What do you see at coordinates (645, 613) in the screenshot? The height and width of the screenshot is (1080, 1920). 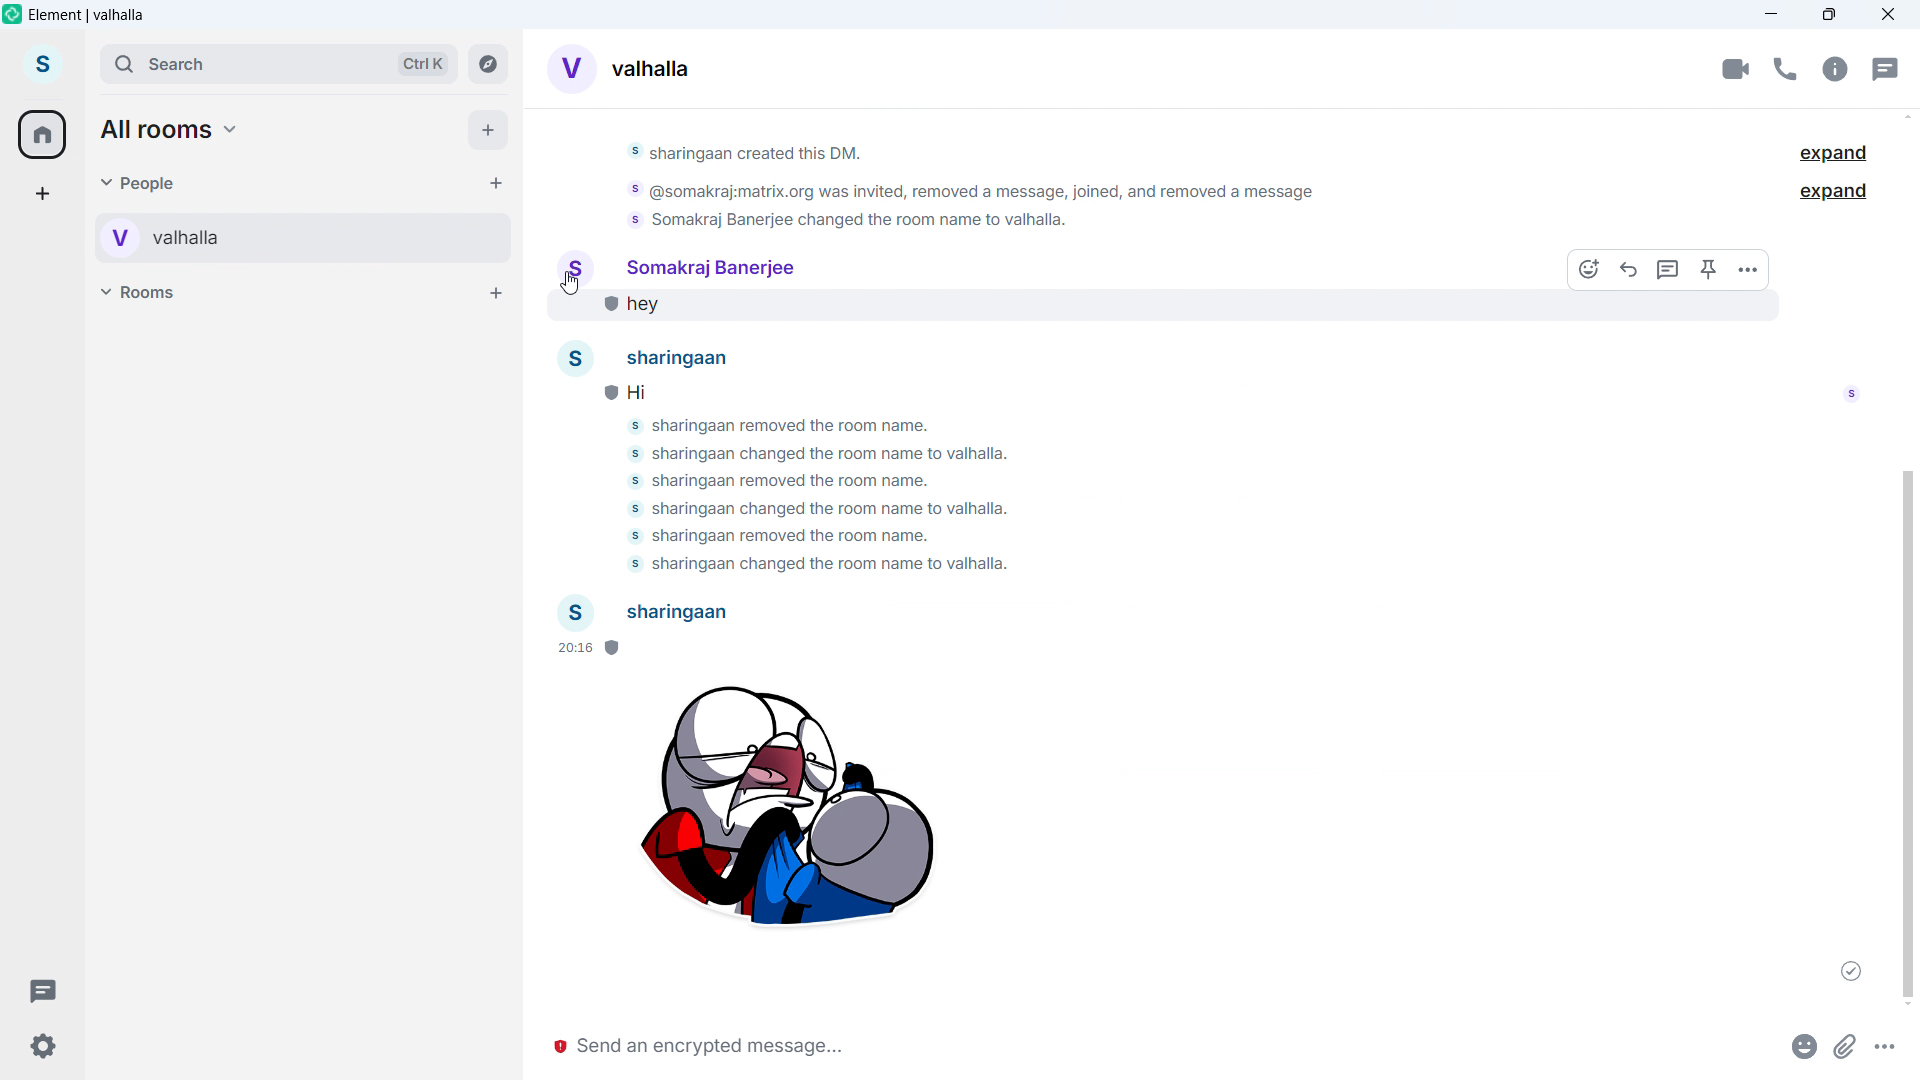 I see `sharingaan` at bounding box center [645, 613].